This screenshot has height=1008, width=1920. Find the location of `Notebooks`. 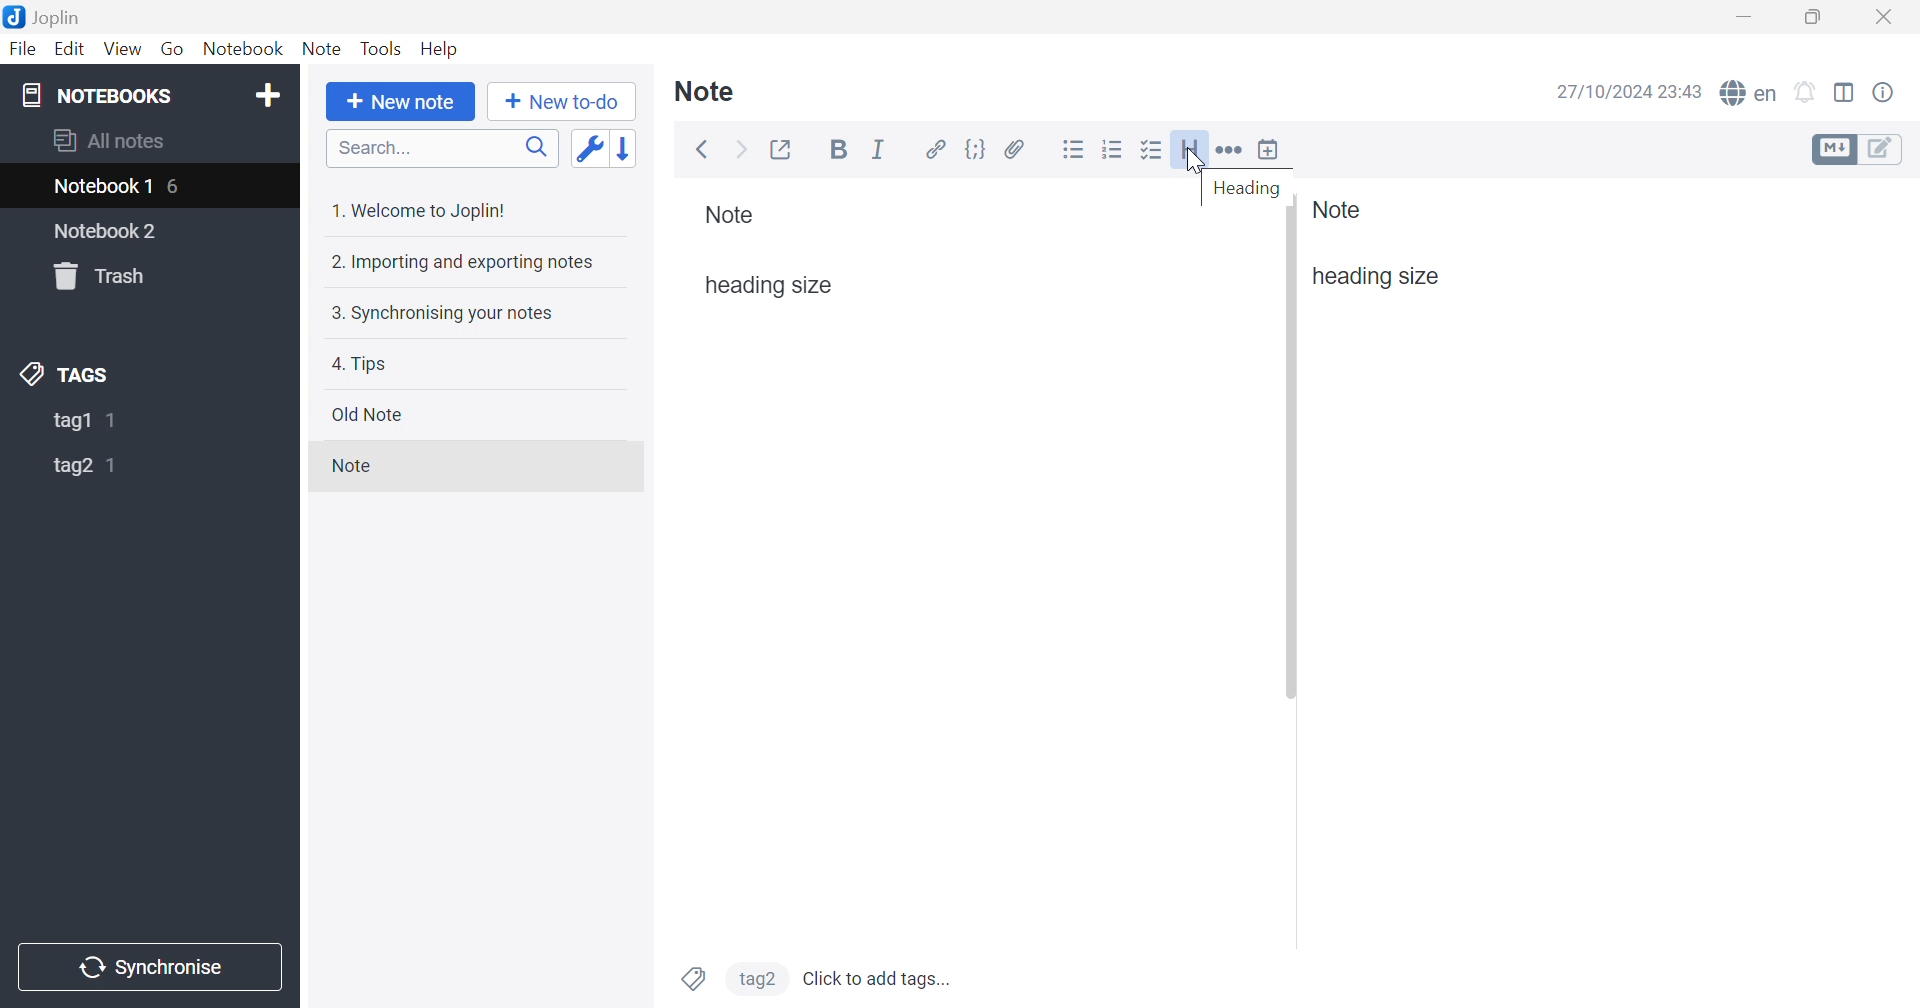

Notebooks is located at coordinates (99, 95).